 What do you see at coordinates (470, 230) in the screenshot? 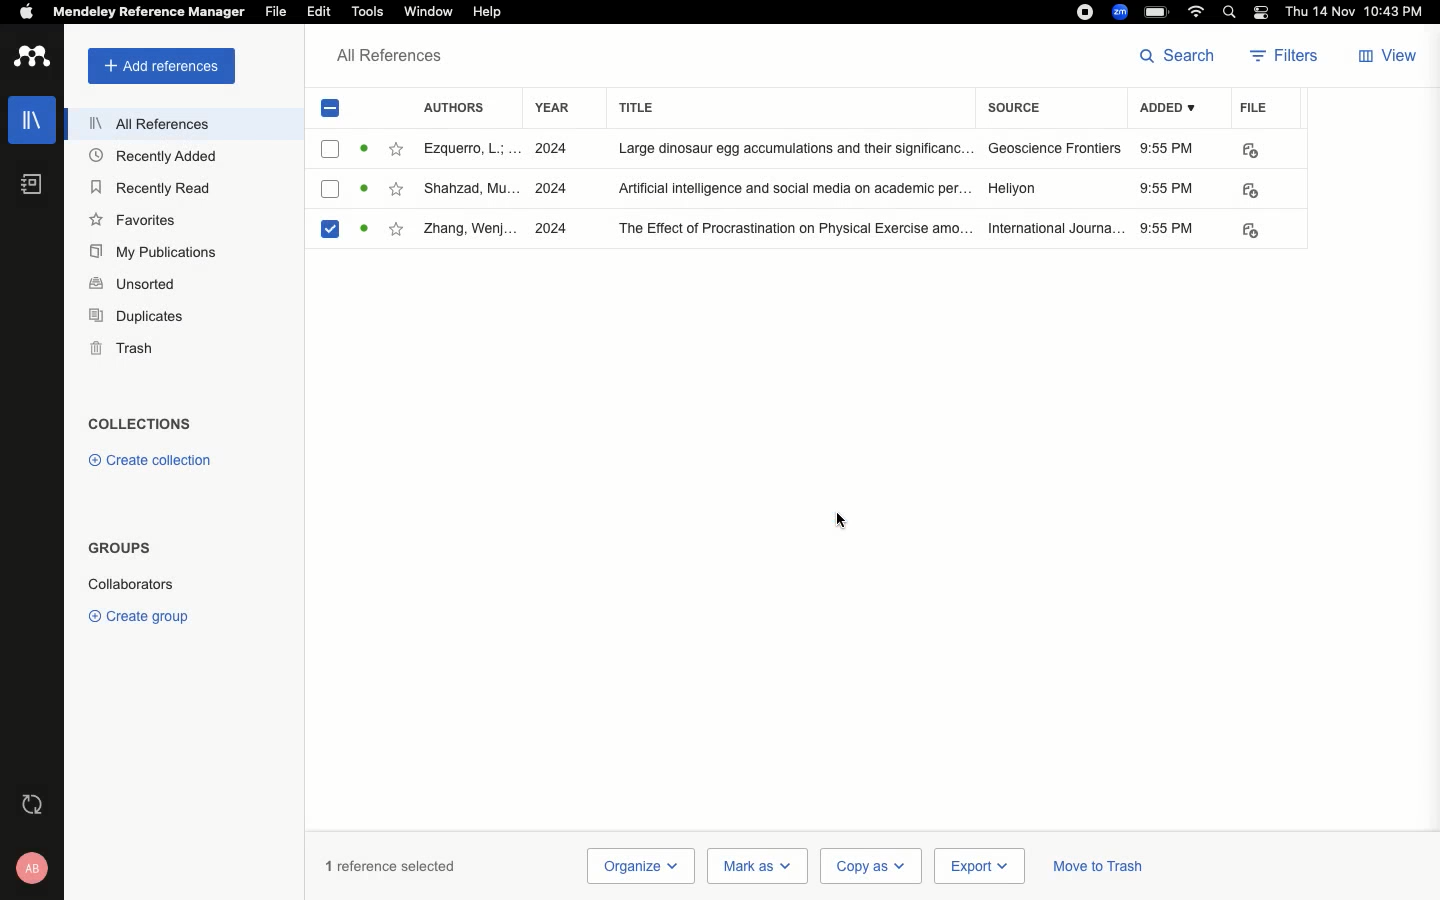
I see `Zhang` at bounding box center [470, 230].